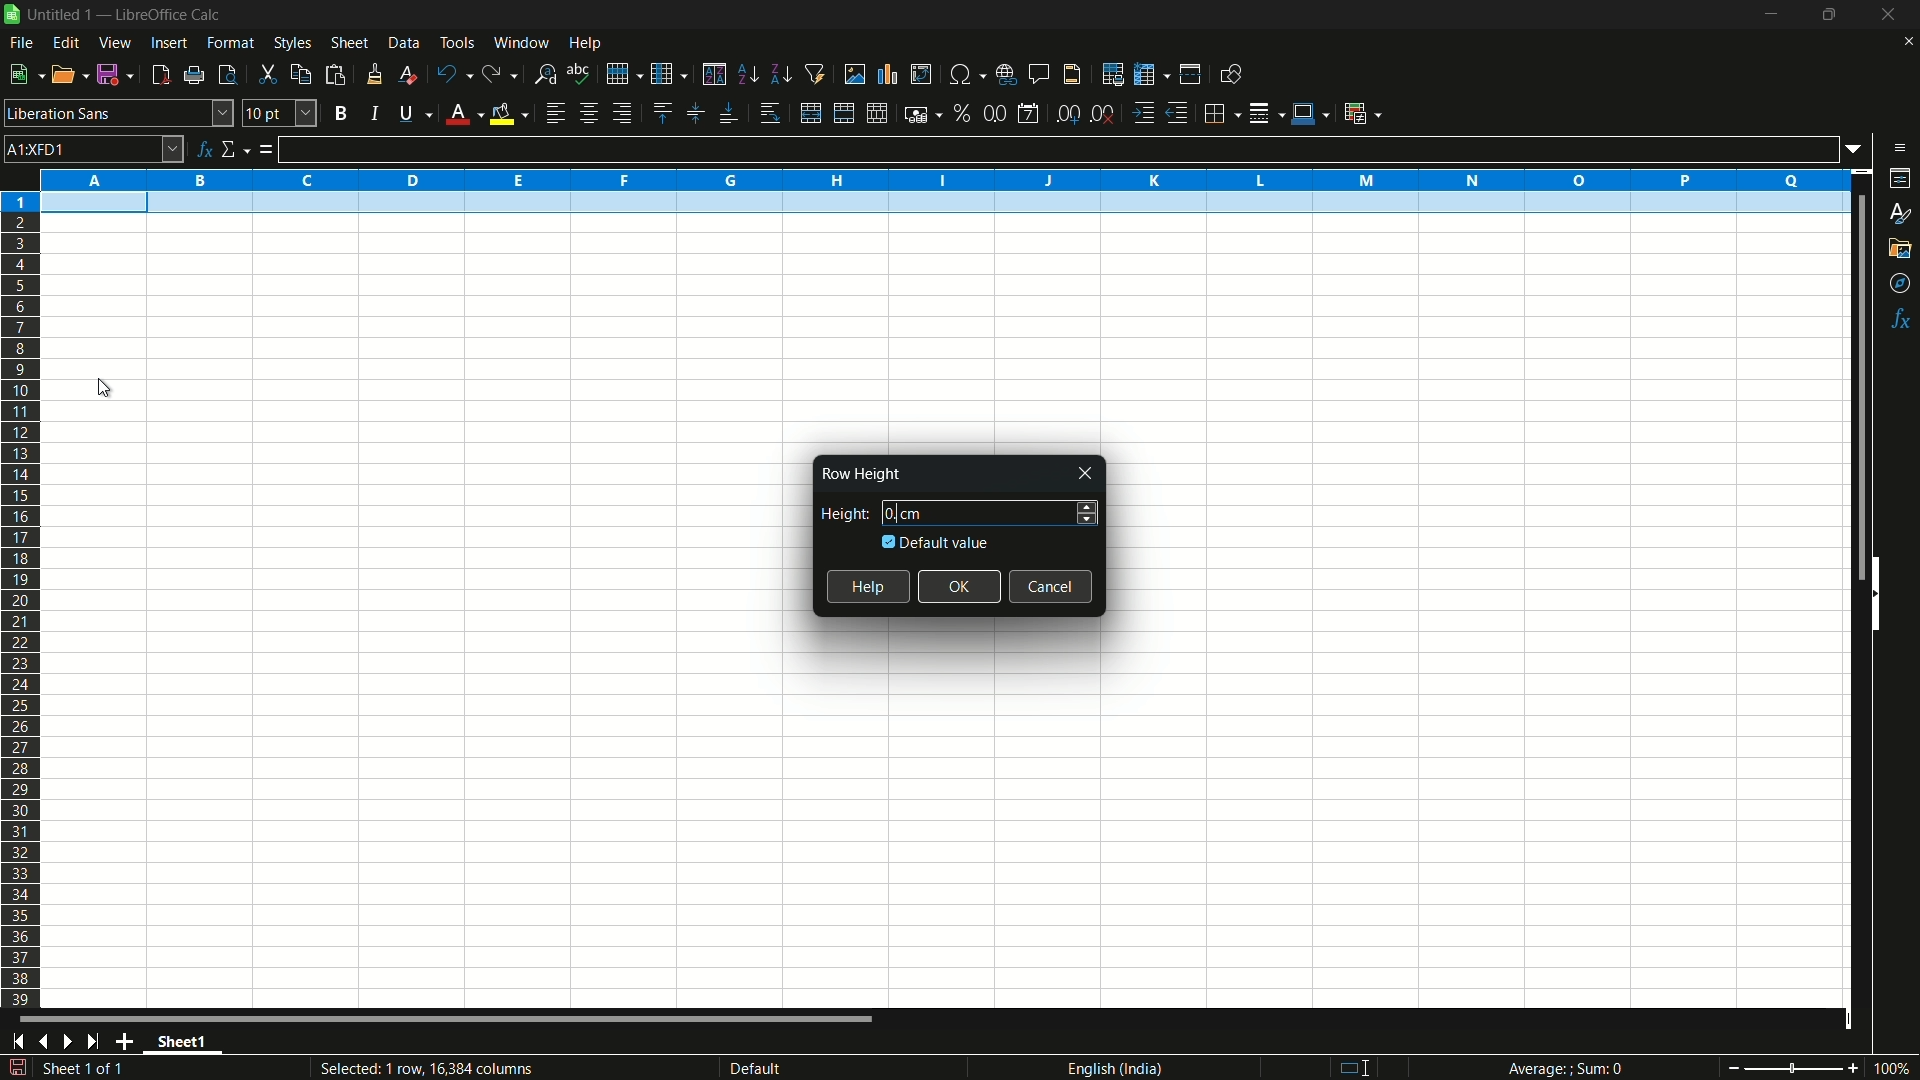 The height and width of the screenshot is (1080, 1920). I want to click on previous sheet, so click(42, 1042).